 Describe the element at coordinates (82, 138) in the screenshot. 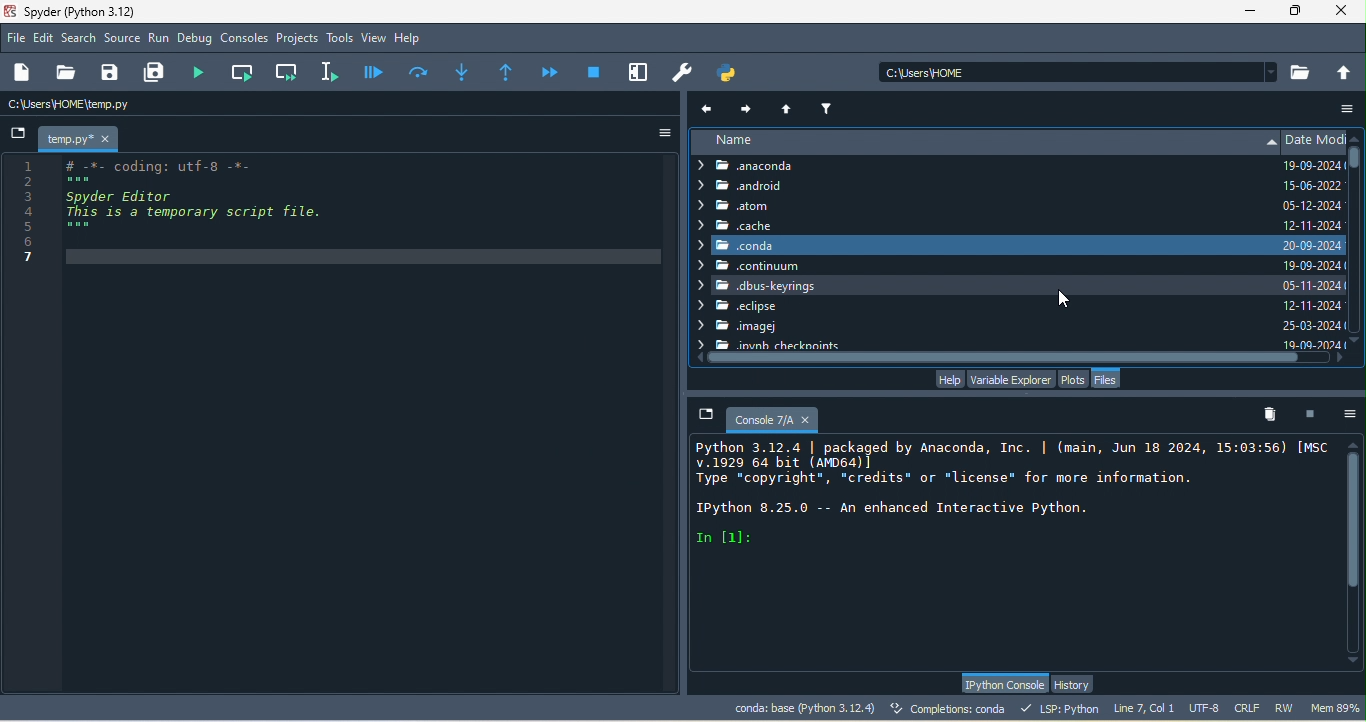

I see `temp.py` at that location.